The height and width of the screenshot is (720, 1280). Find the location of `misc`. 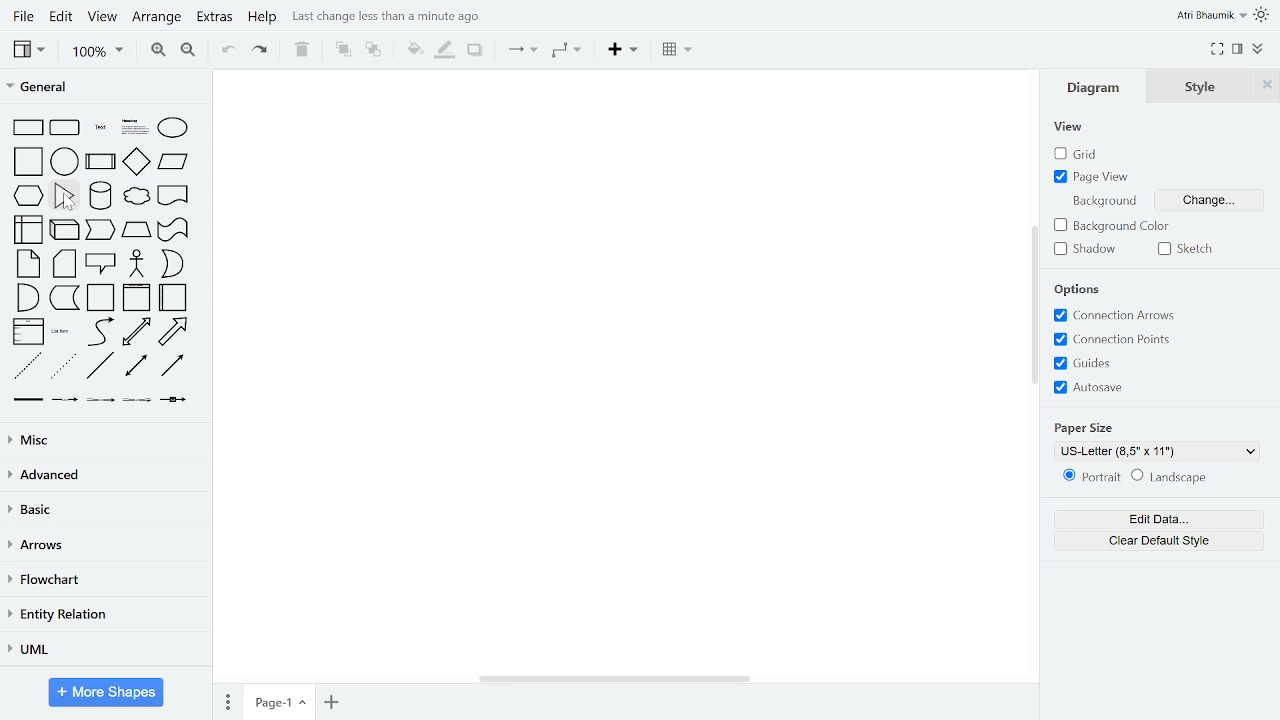

misc is located at coordinates (102, 442).